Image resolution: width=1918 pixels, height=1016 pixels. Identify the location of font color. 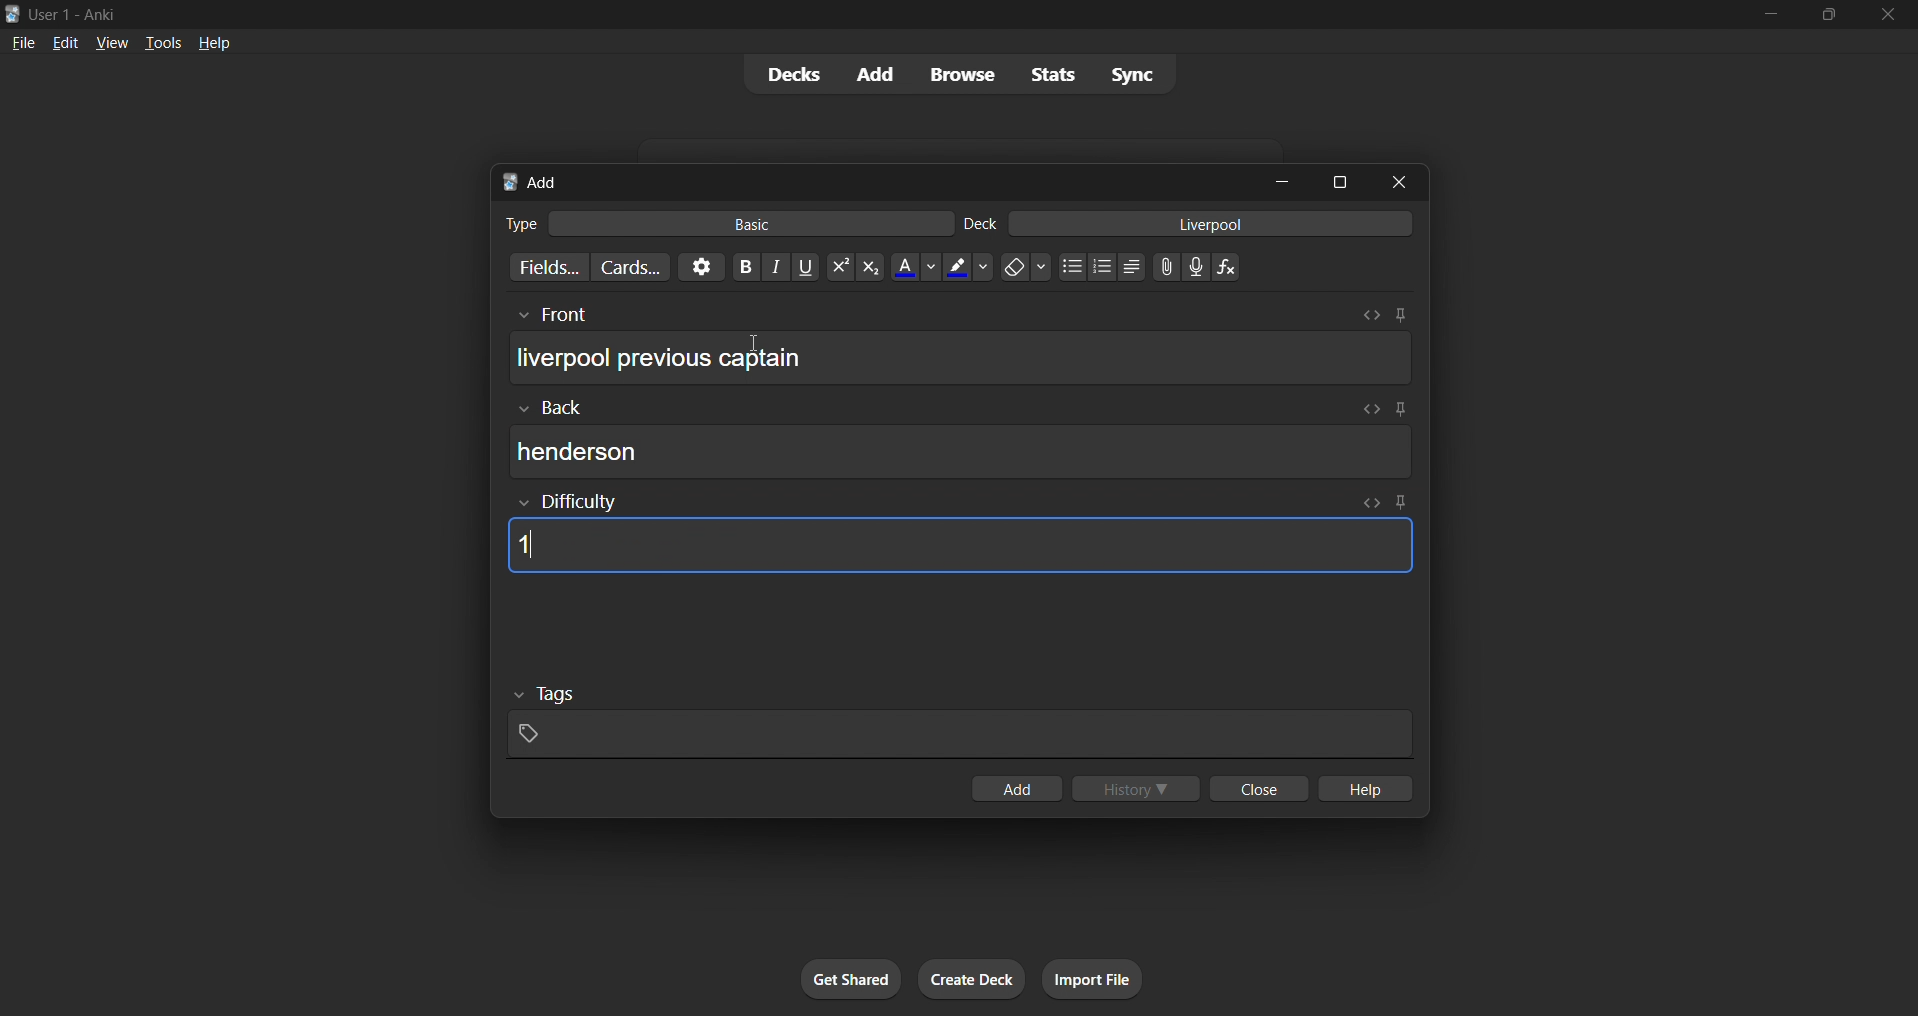
(910, 265).